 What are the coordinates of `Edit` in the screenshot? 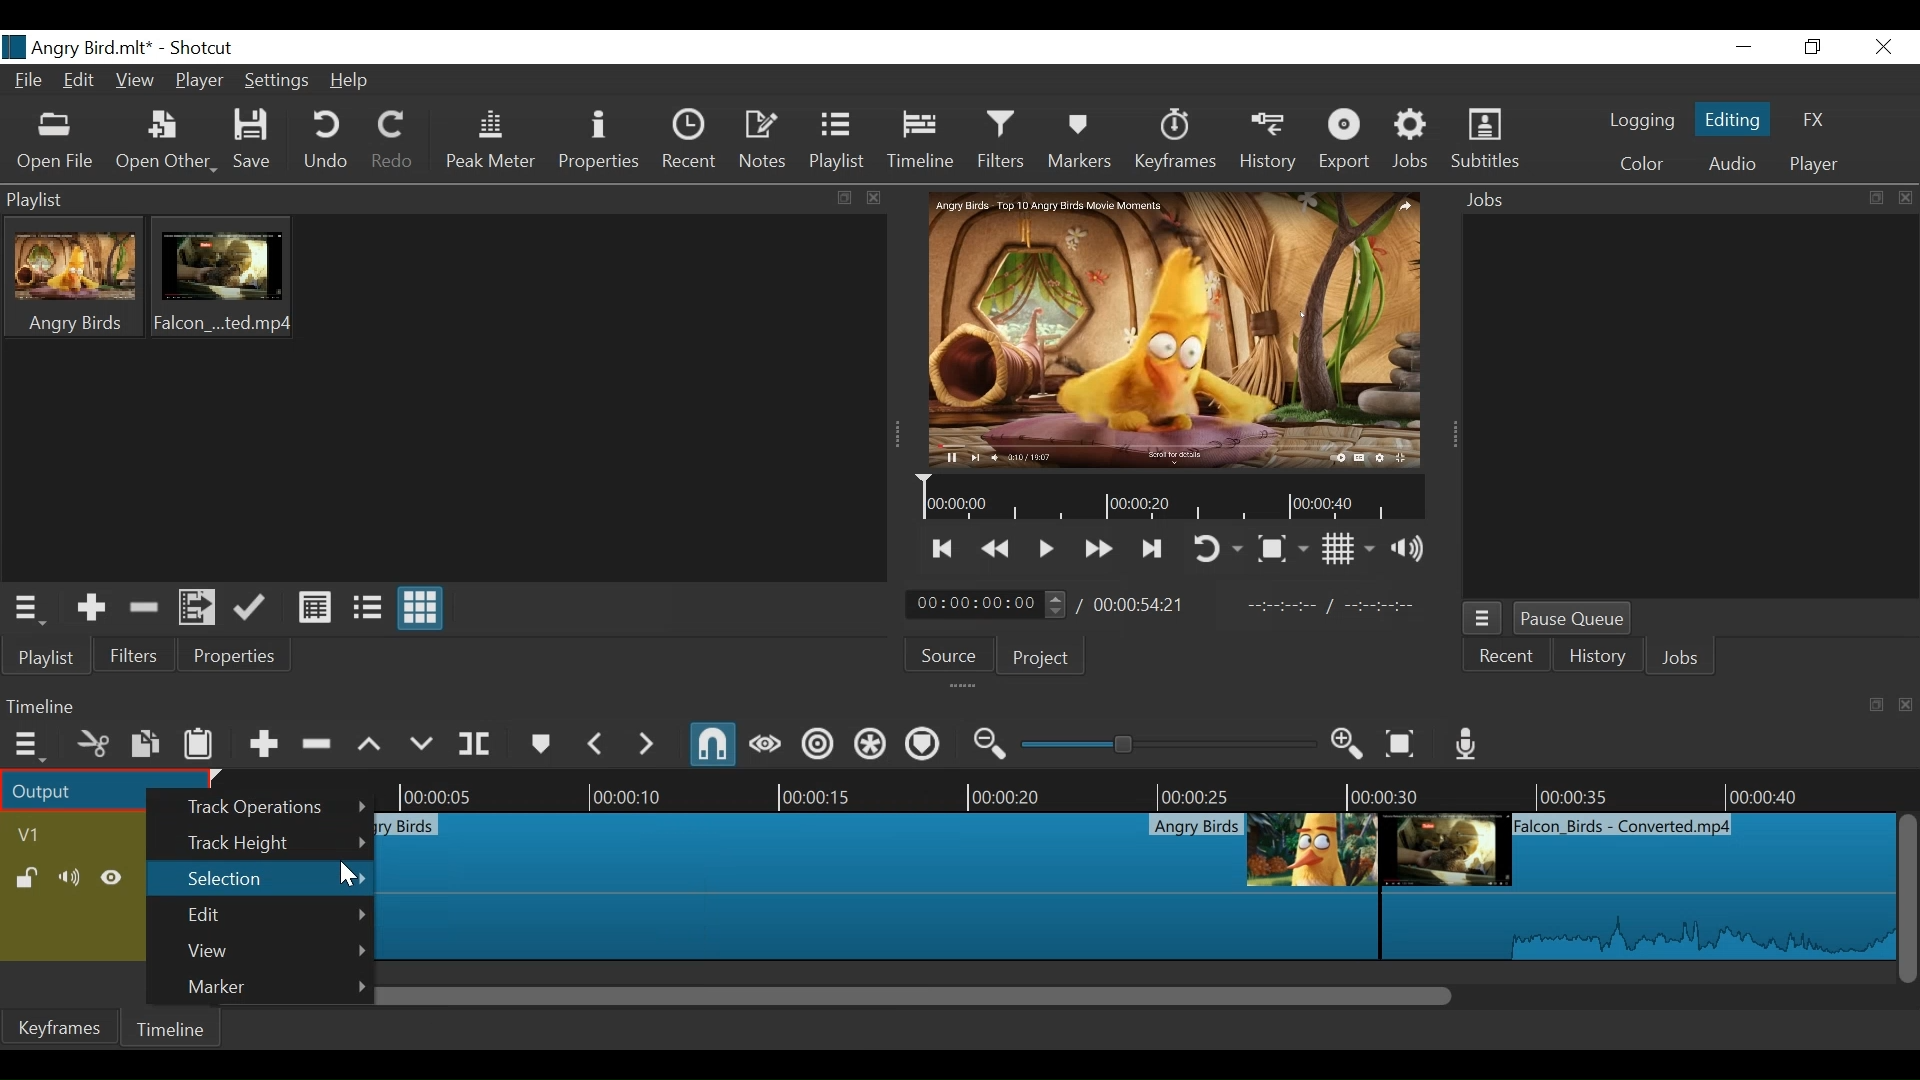 It's located at (80, 82).